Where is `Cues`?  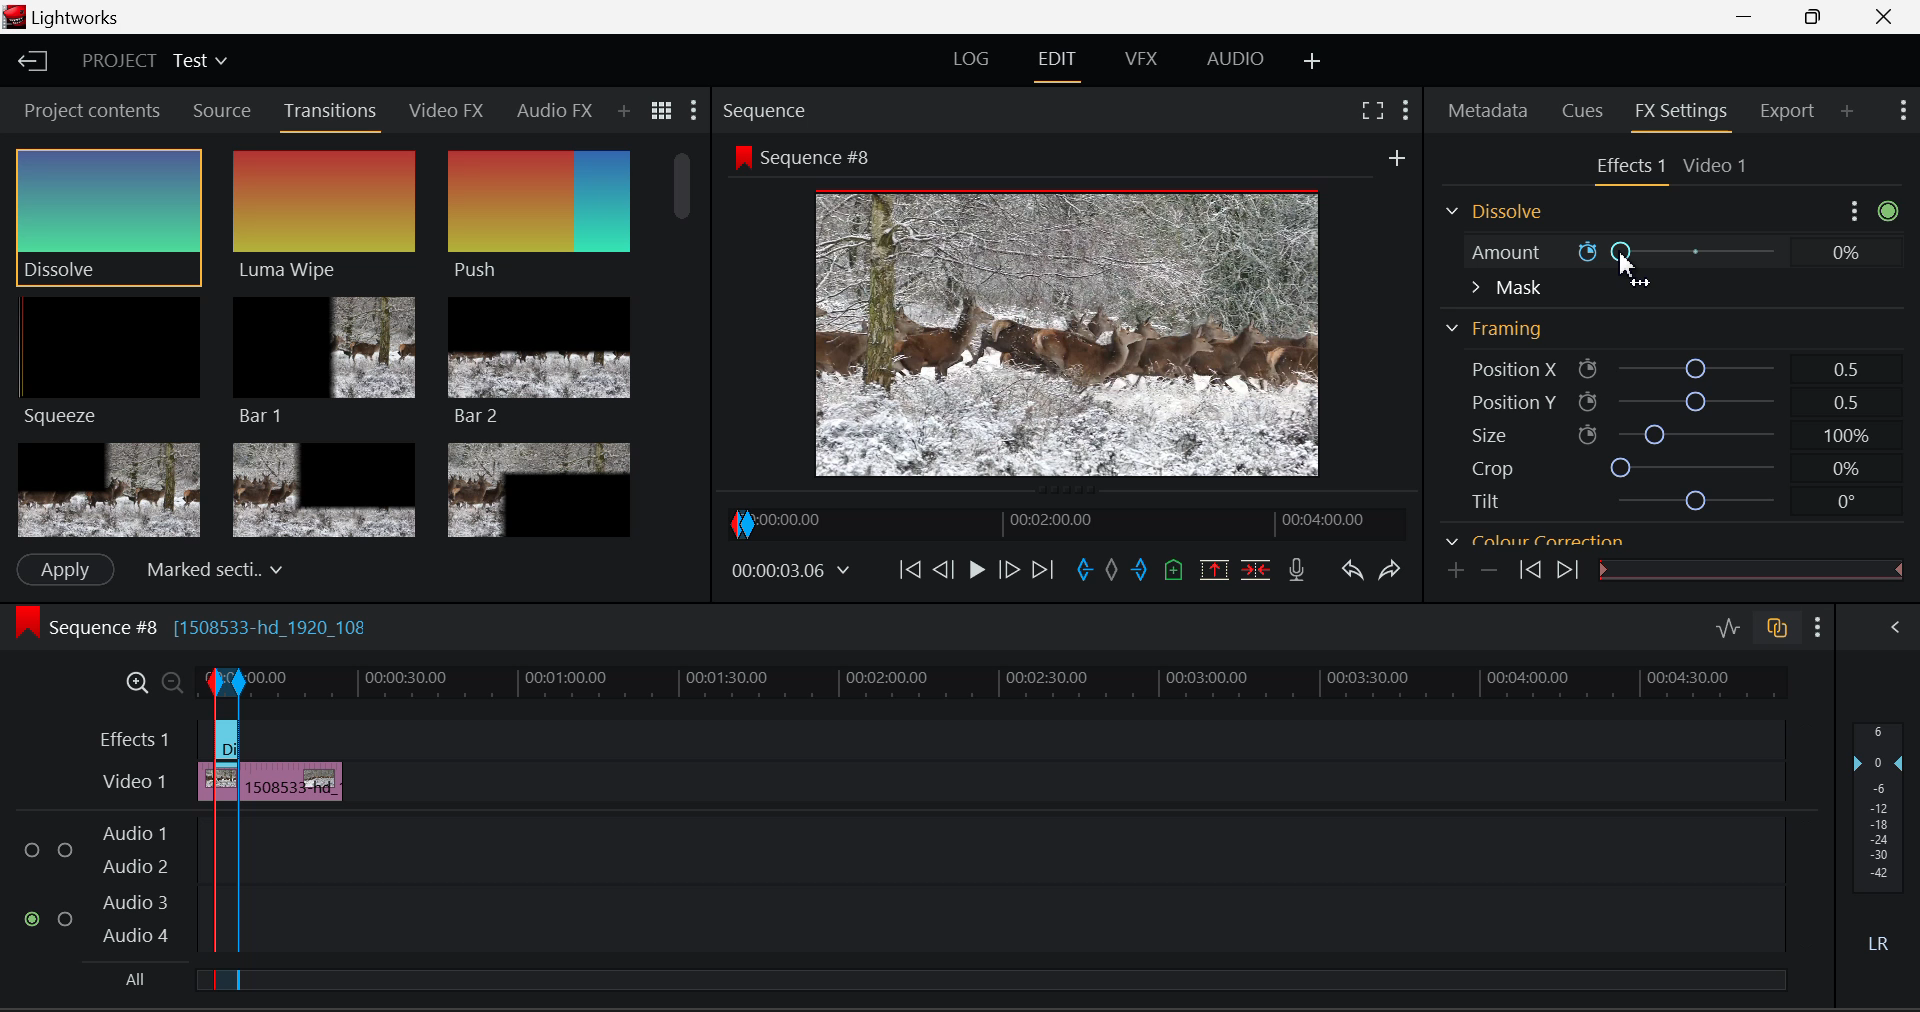 Cues is located at coordinates (1580, 112).